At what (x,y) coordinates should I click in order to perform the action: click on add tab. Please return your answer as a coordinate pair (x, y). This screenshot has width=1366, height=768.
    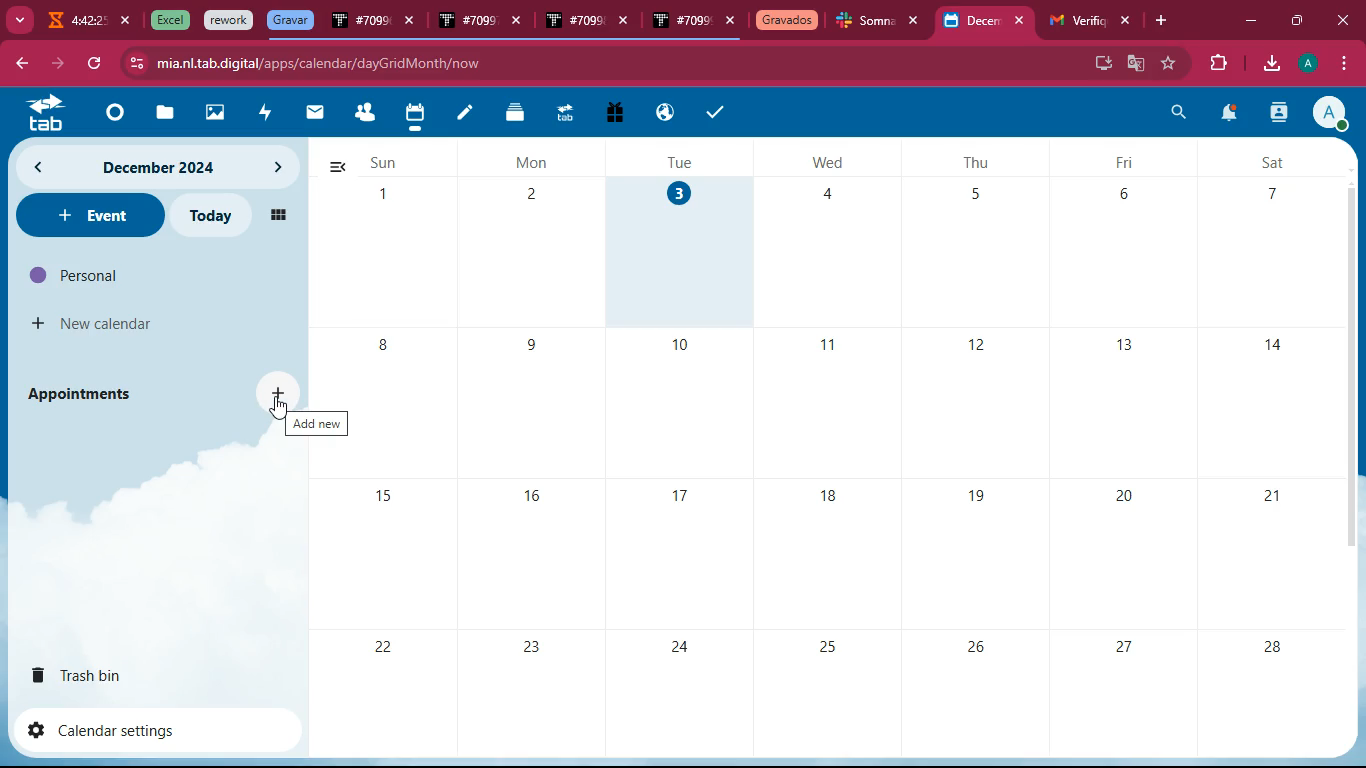
    Looking at the image, I should click on (1165, 21).